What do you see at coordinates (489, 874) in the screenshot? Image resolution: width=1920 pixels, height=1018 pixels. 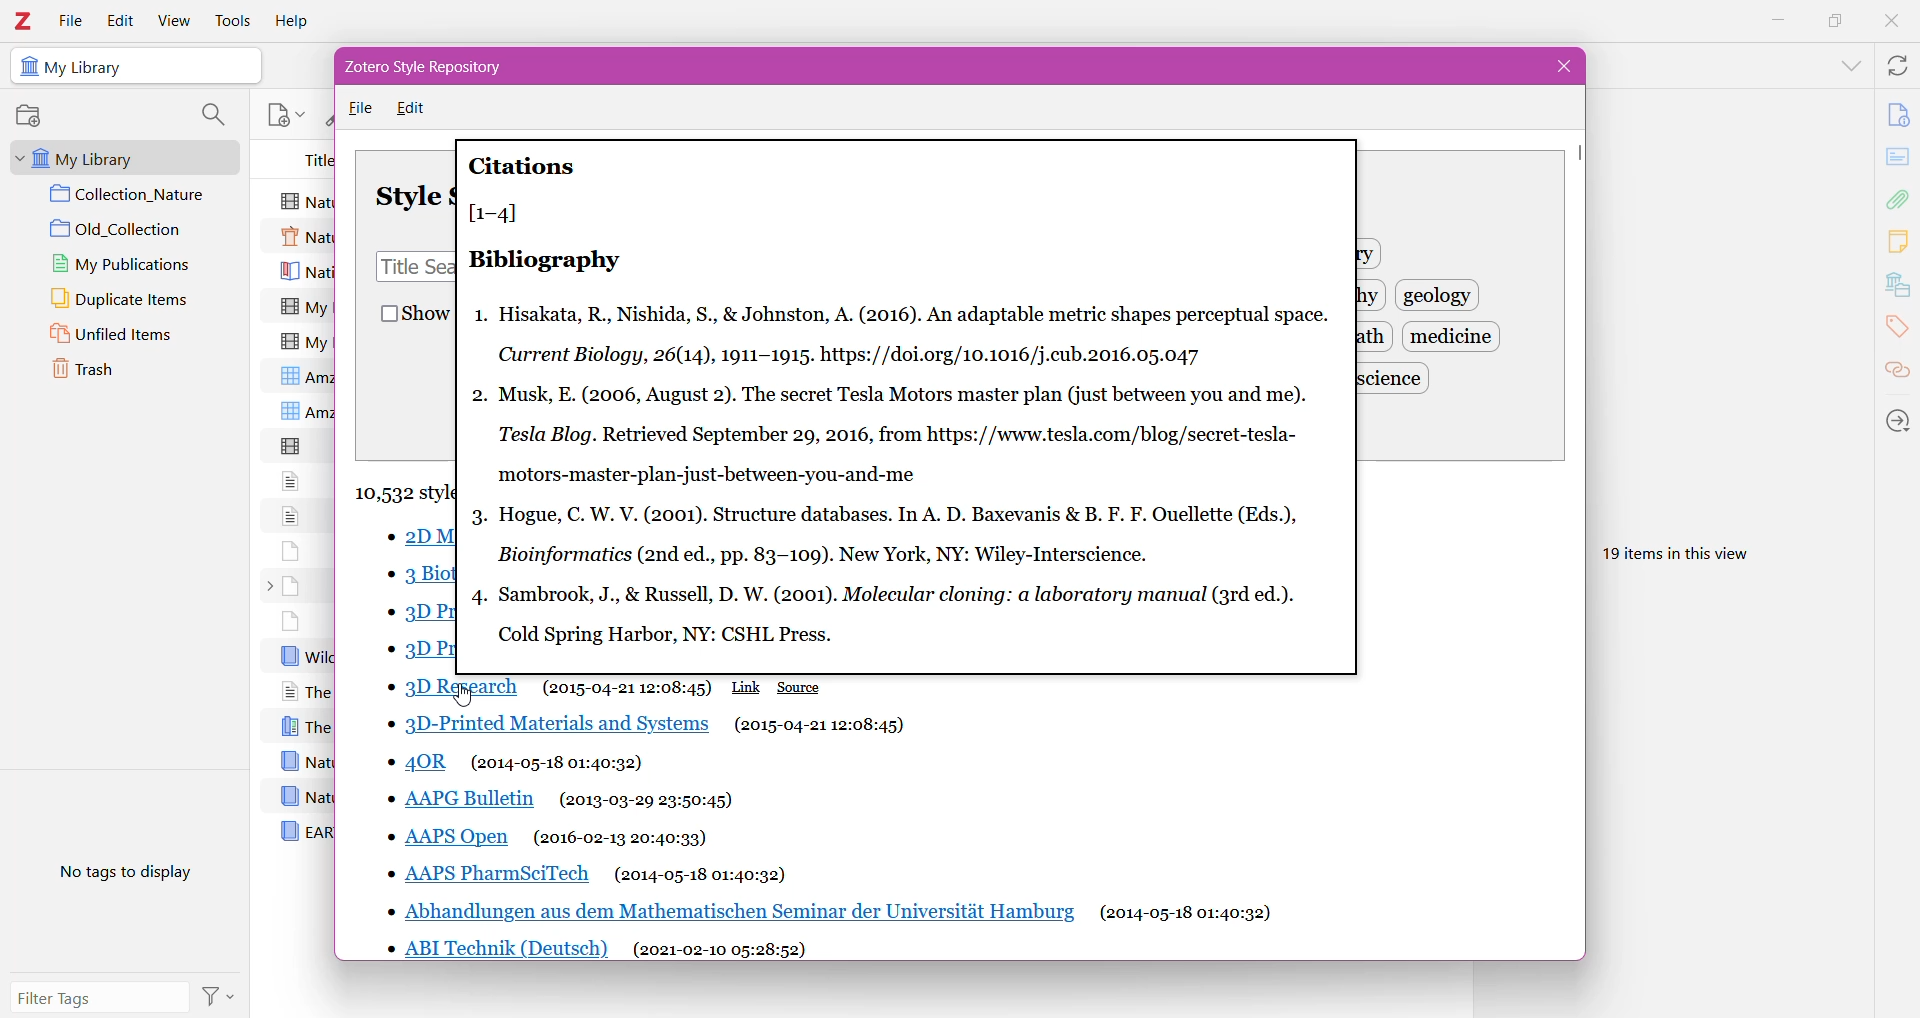 I see `Style 10` at bounding box center [489, 874].